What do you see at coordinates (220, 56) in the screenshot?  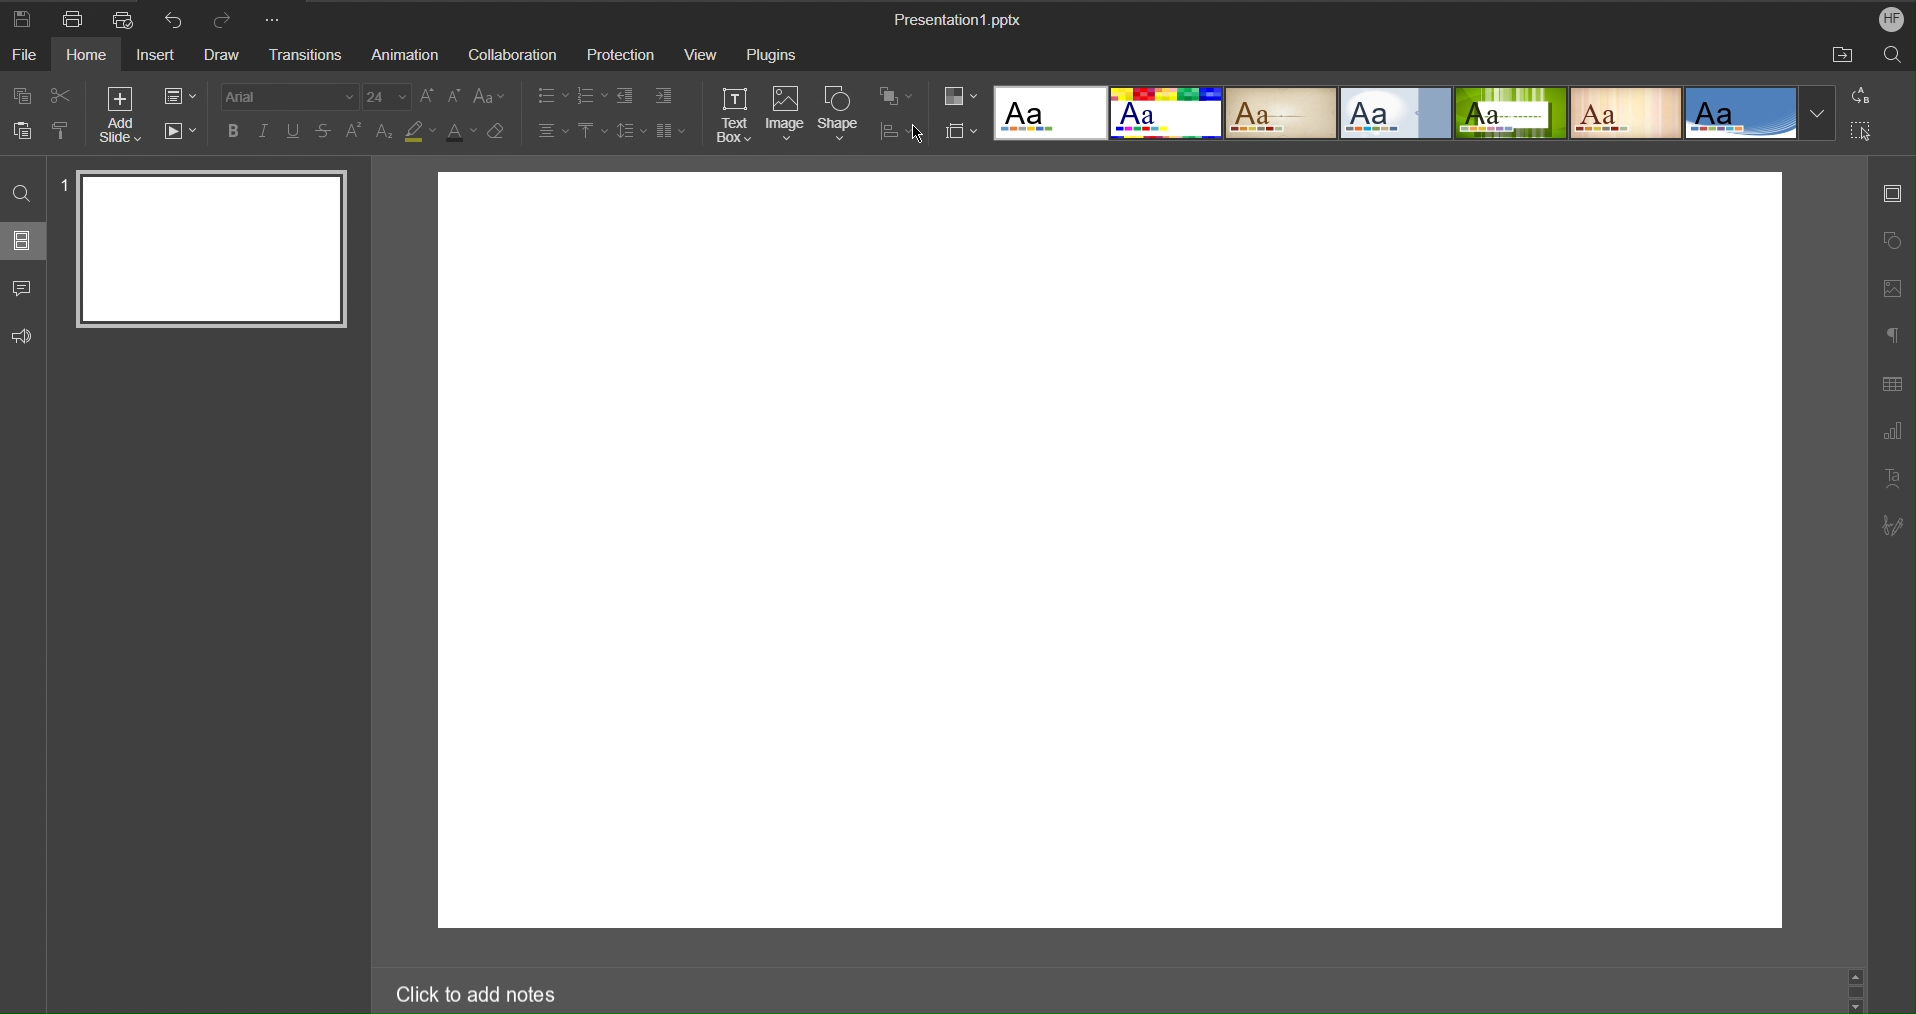 I see `Draw` at bounding box center [220, 56].